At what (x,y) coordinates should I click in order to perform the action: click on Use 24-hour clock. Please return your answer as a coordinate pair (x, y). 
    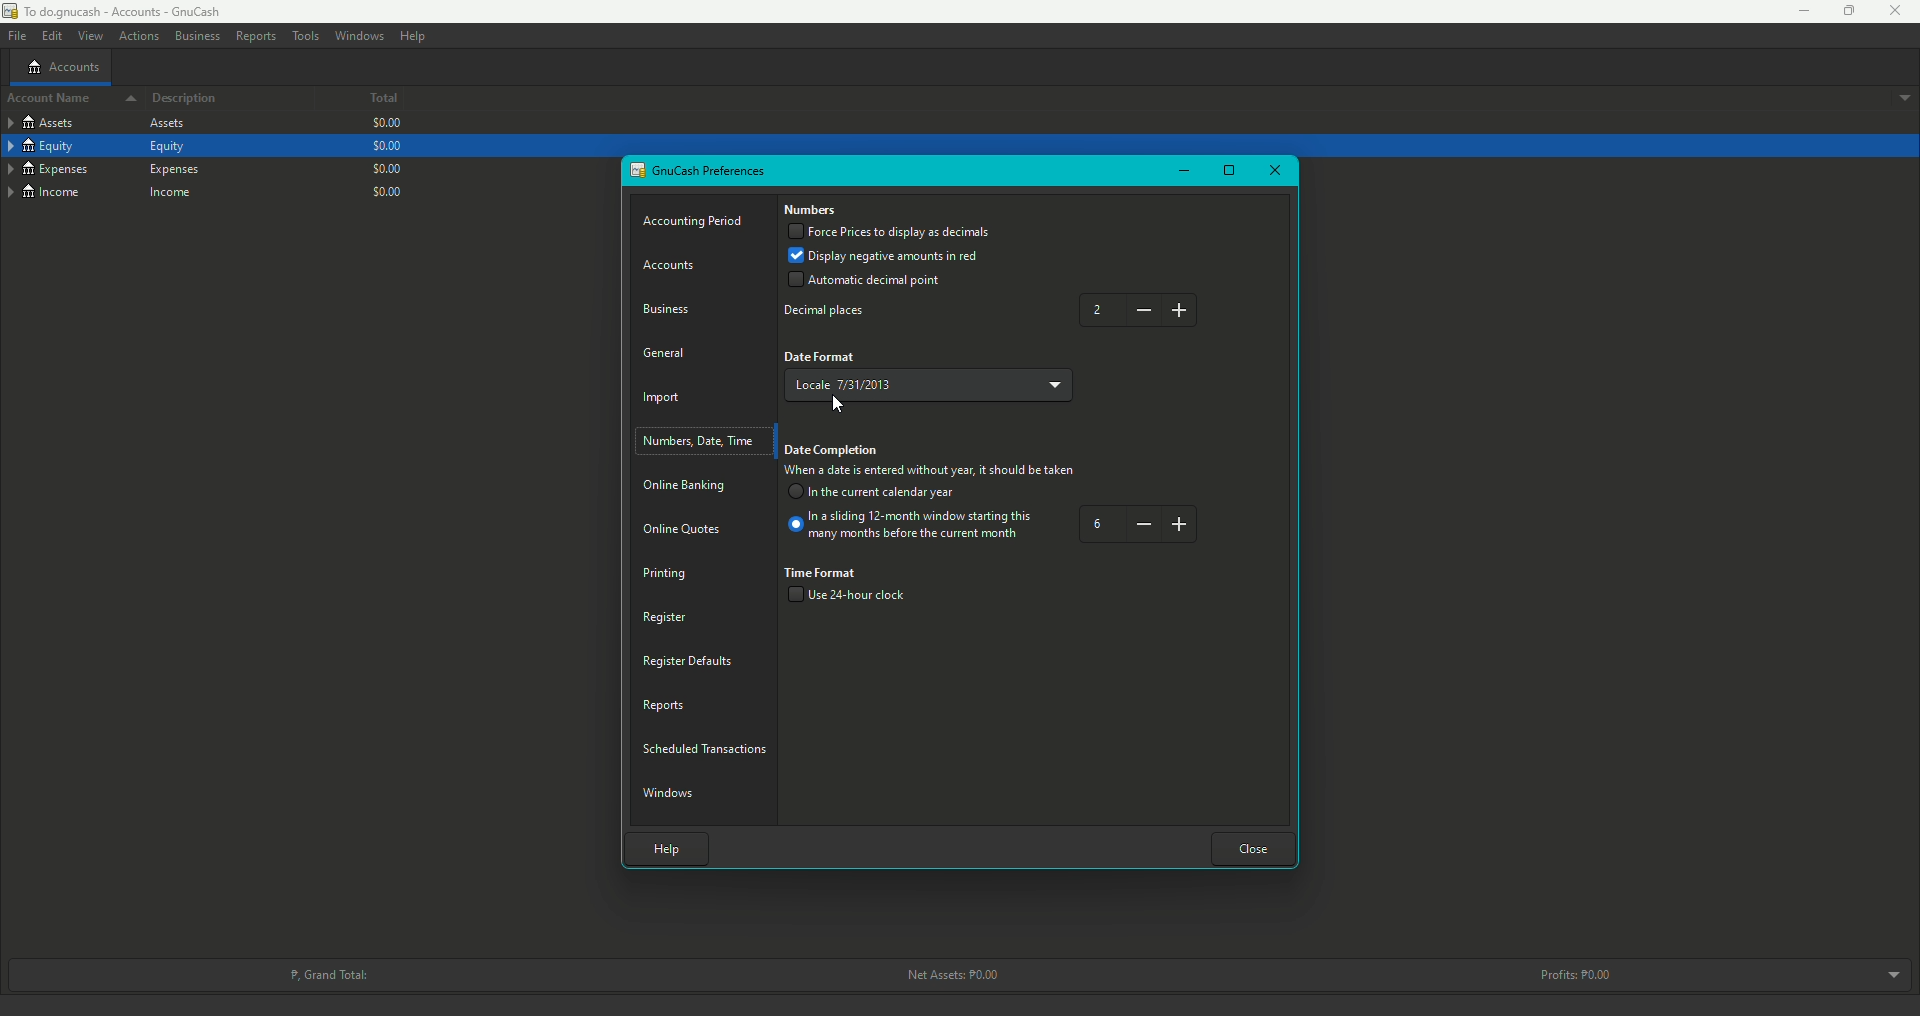
    Looking at the image, I should click on (854, 597).